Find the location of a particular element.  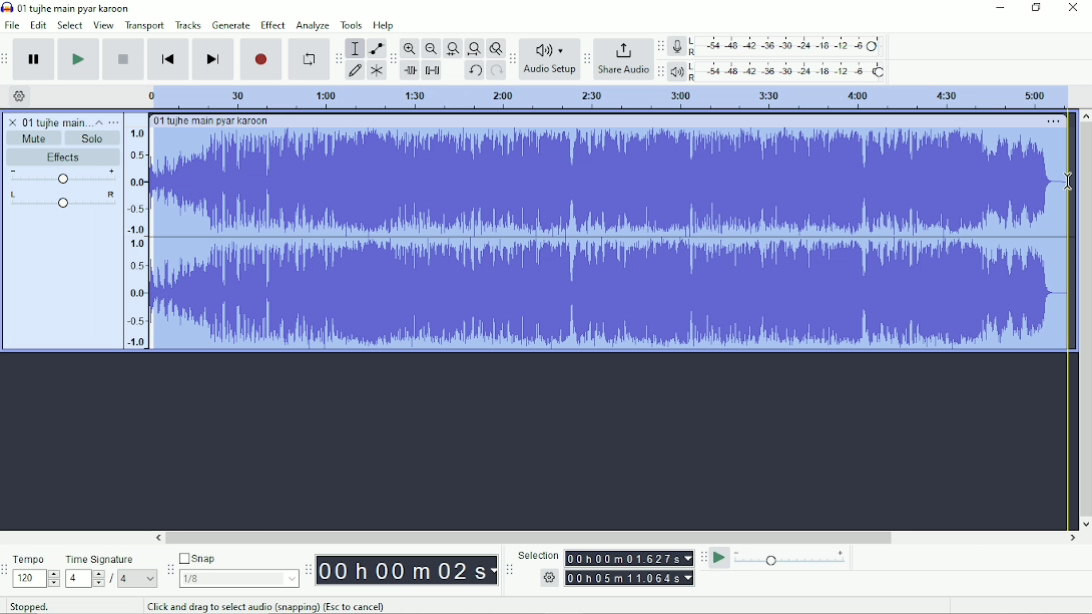

Audio Setup is located at coordinates (549, 59).